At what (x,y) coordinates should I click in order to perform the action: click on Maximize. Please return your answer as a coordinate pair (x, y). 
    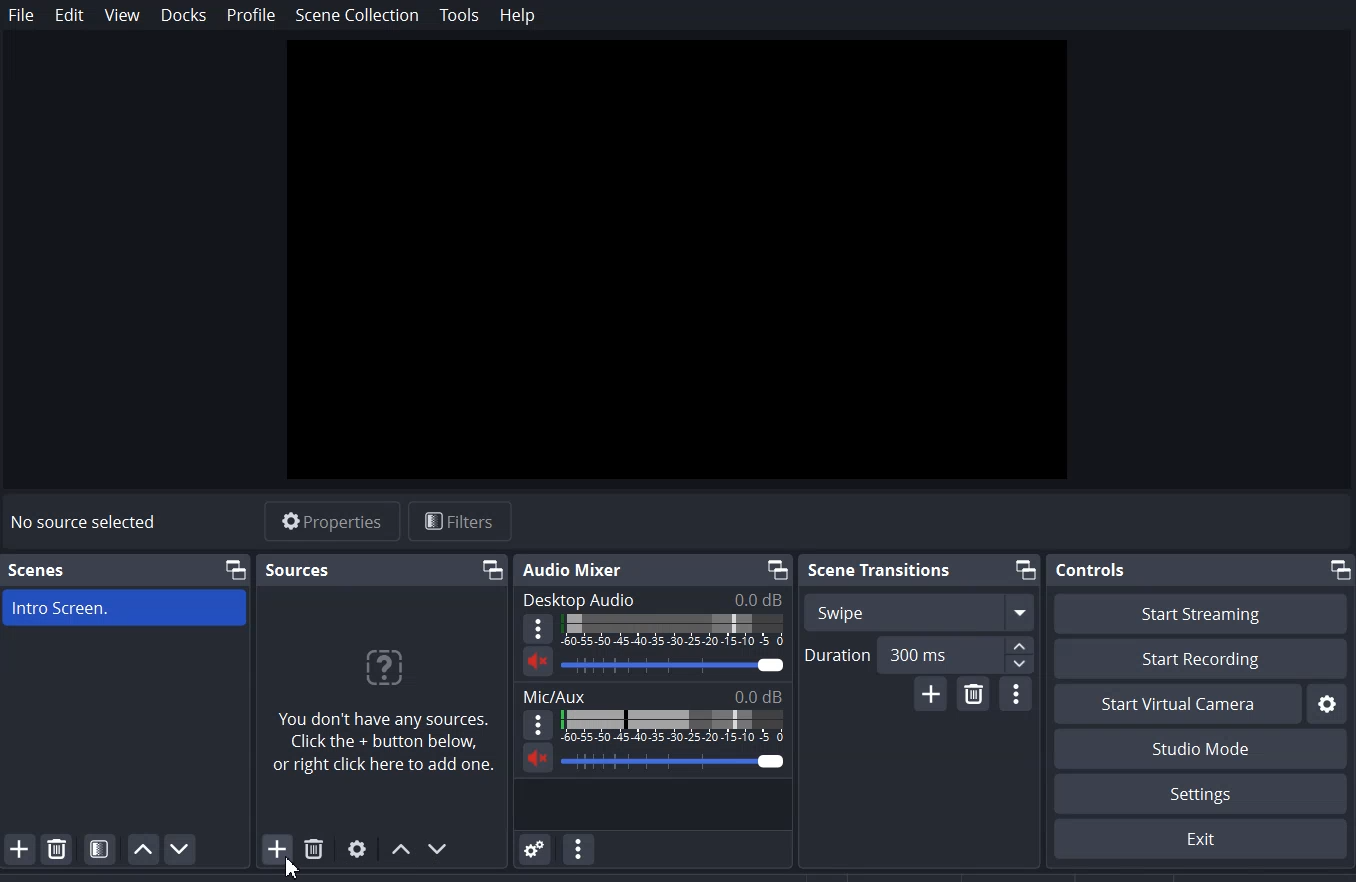
    Looking at the image, I should click on (1026, 570).